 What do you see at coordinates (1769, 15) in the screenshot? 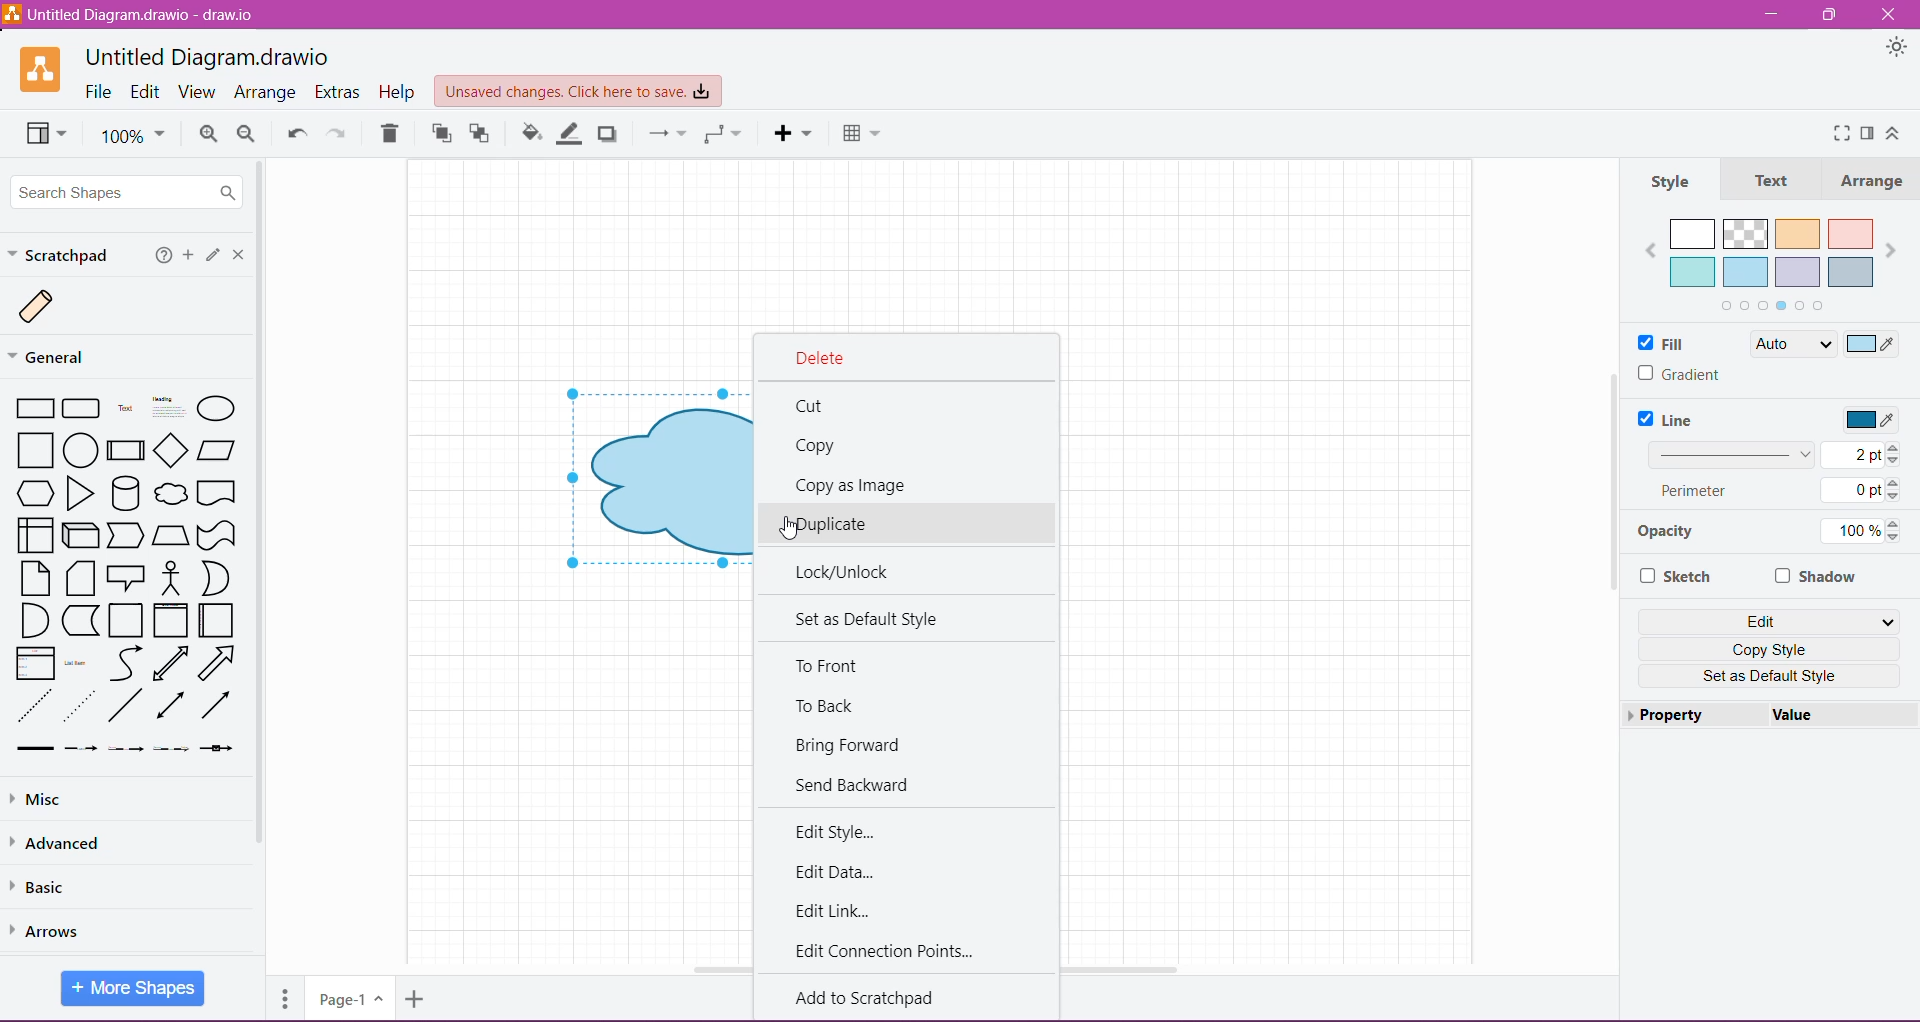
I see `Minimize` at bounding box center [1769, 15].